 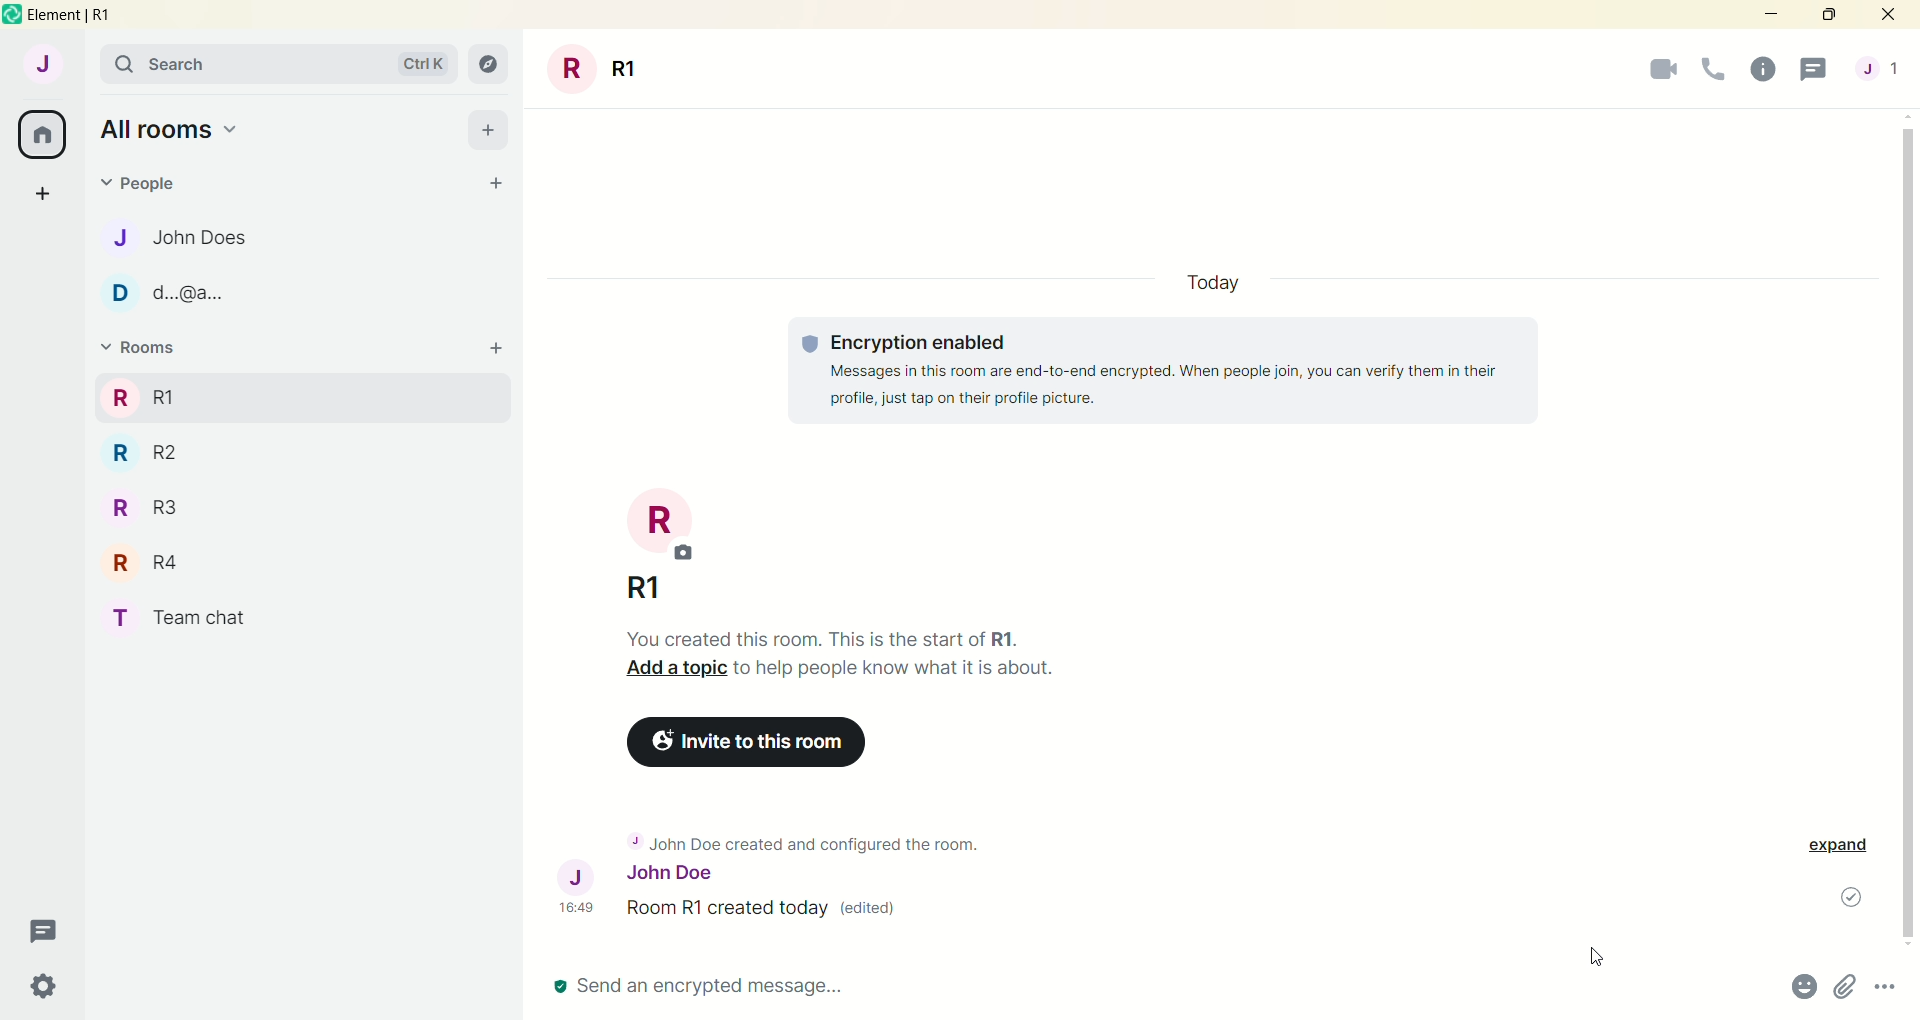 I want to click on rooms, so click(x=149, y=348).